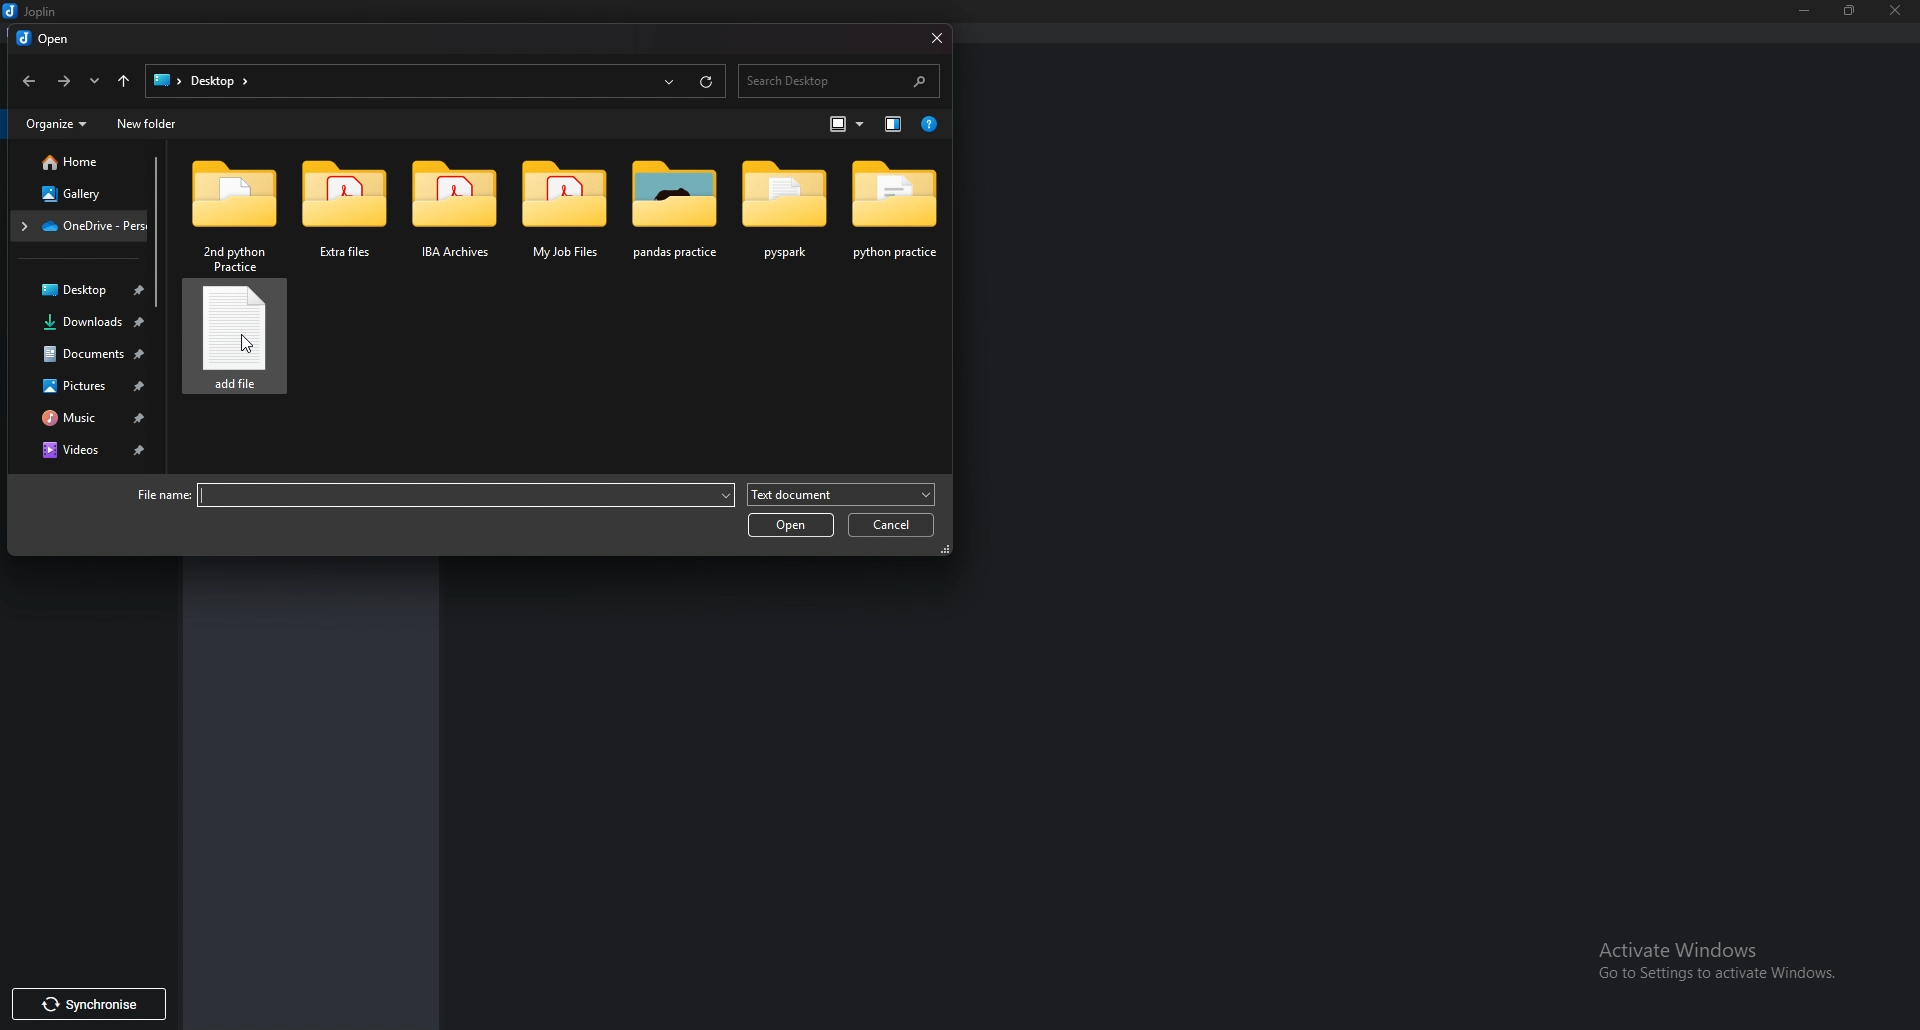 The height and width of the screenshot is (1030, 1920). What do you see at coordinates (203, 82) in the screenshot?
I see `path` at bounding box center [203, 82].